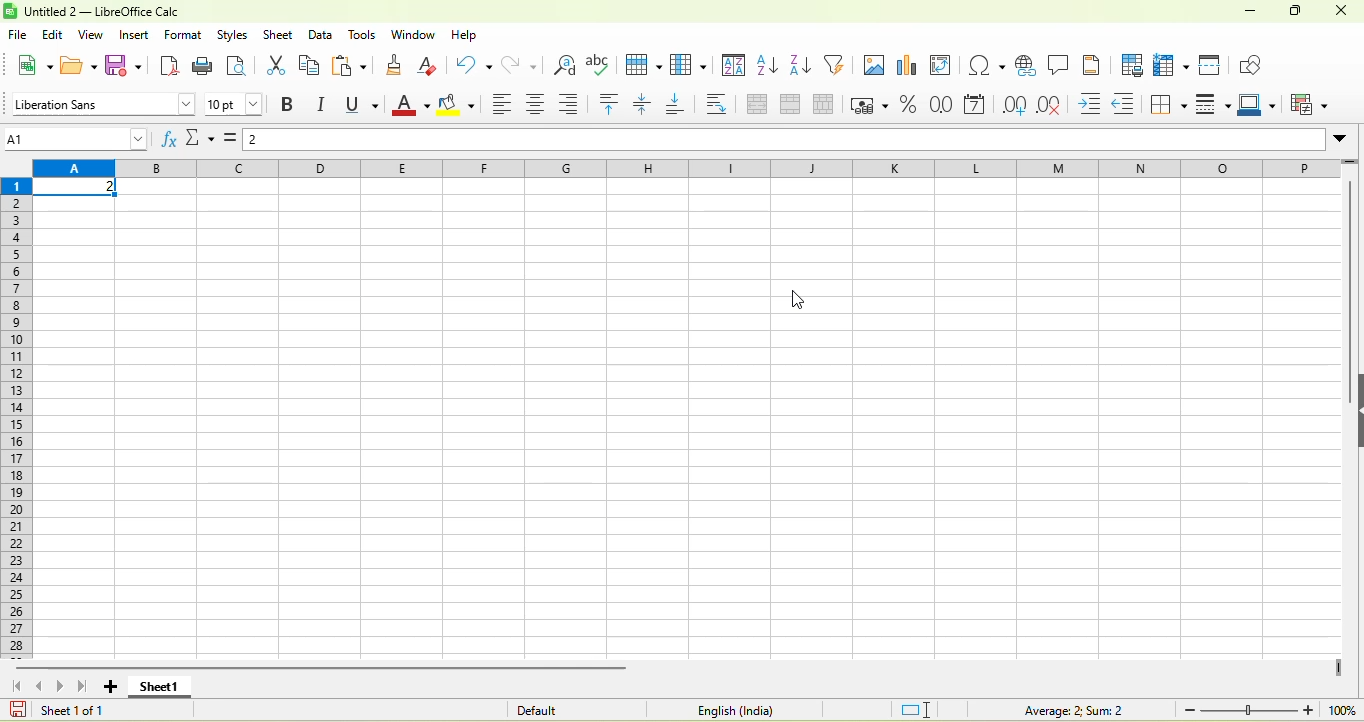 The image size is (1364, 722). What do you see at coordinates (321, 35) in the screenshot?
I see `data` at bounding box center [321, 35].